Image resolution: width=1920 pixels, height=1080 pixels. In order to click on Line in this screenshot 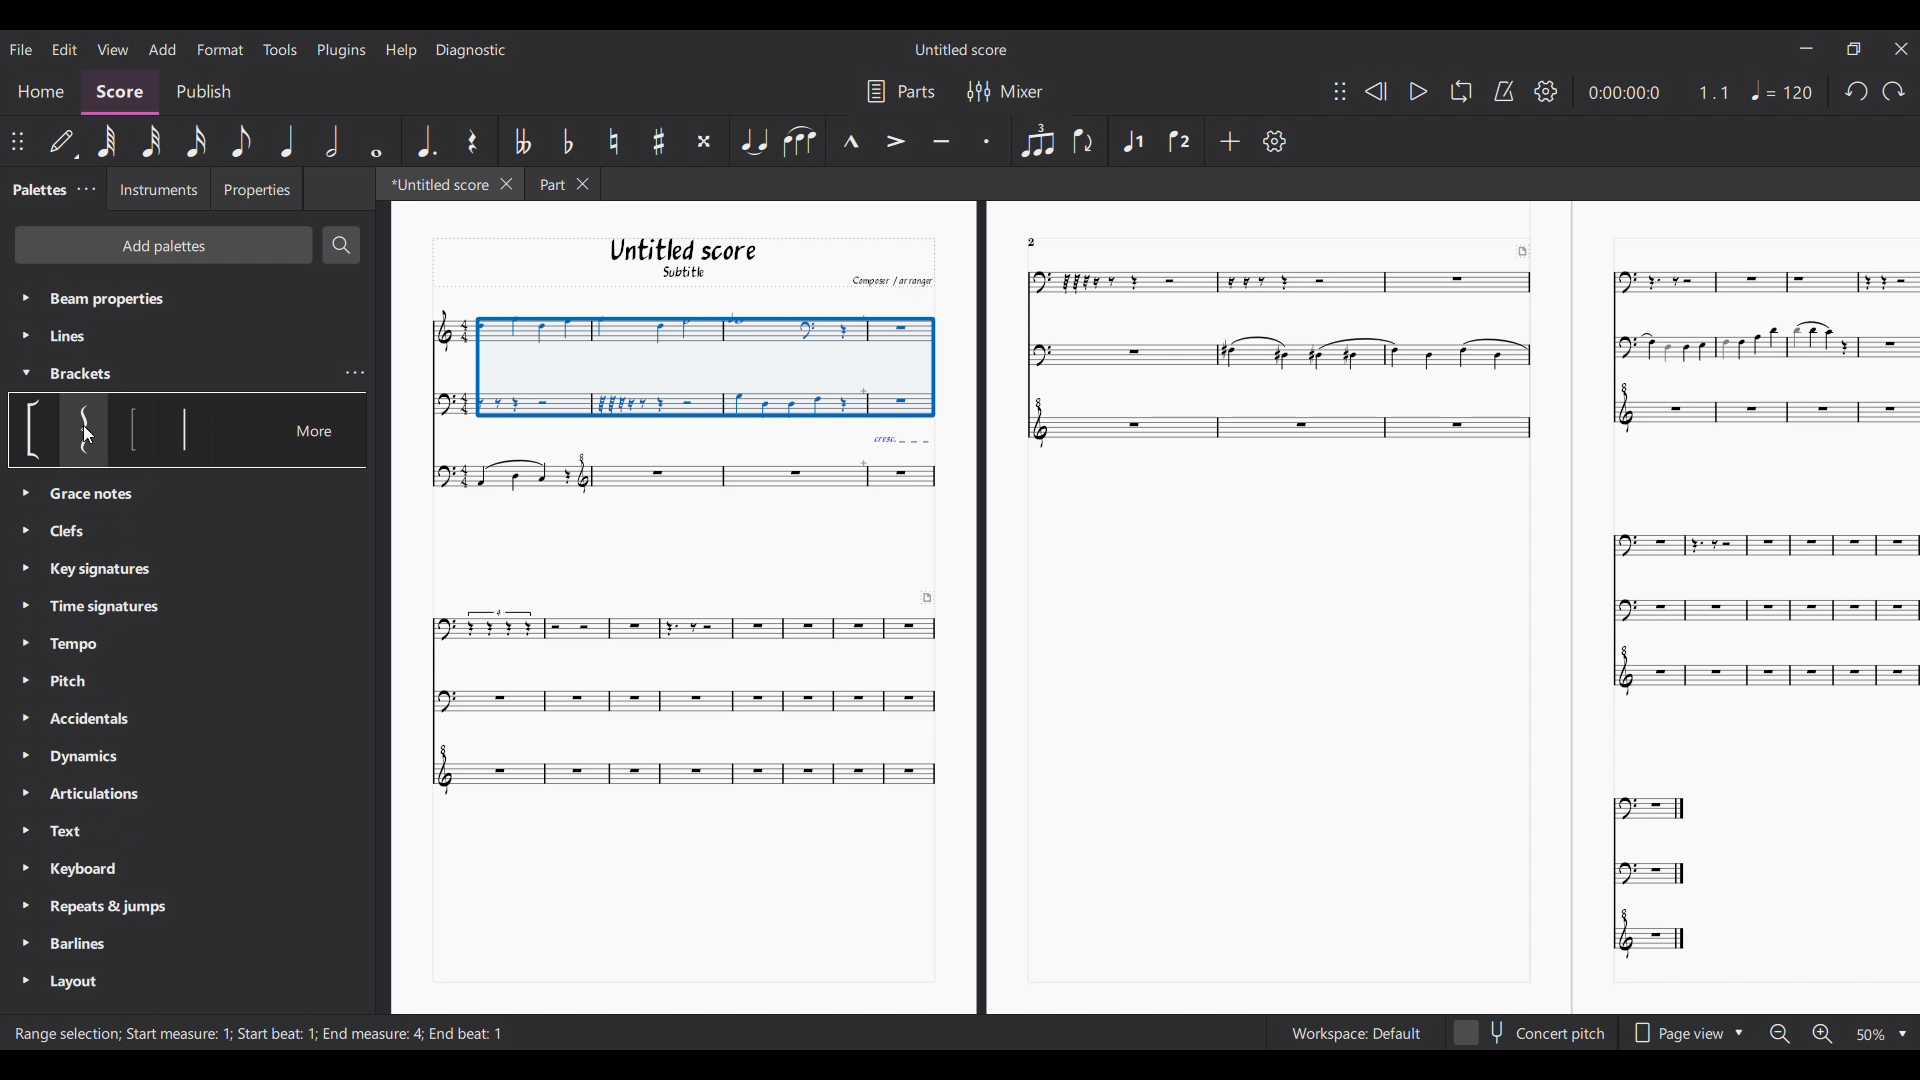, I will do `click(86, 336)`.